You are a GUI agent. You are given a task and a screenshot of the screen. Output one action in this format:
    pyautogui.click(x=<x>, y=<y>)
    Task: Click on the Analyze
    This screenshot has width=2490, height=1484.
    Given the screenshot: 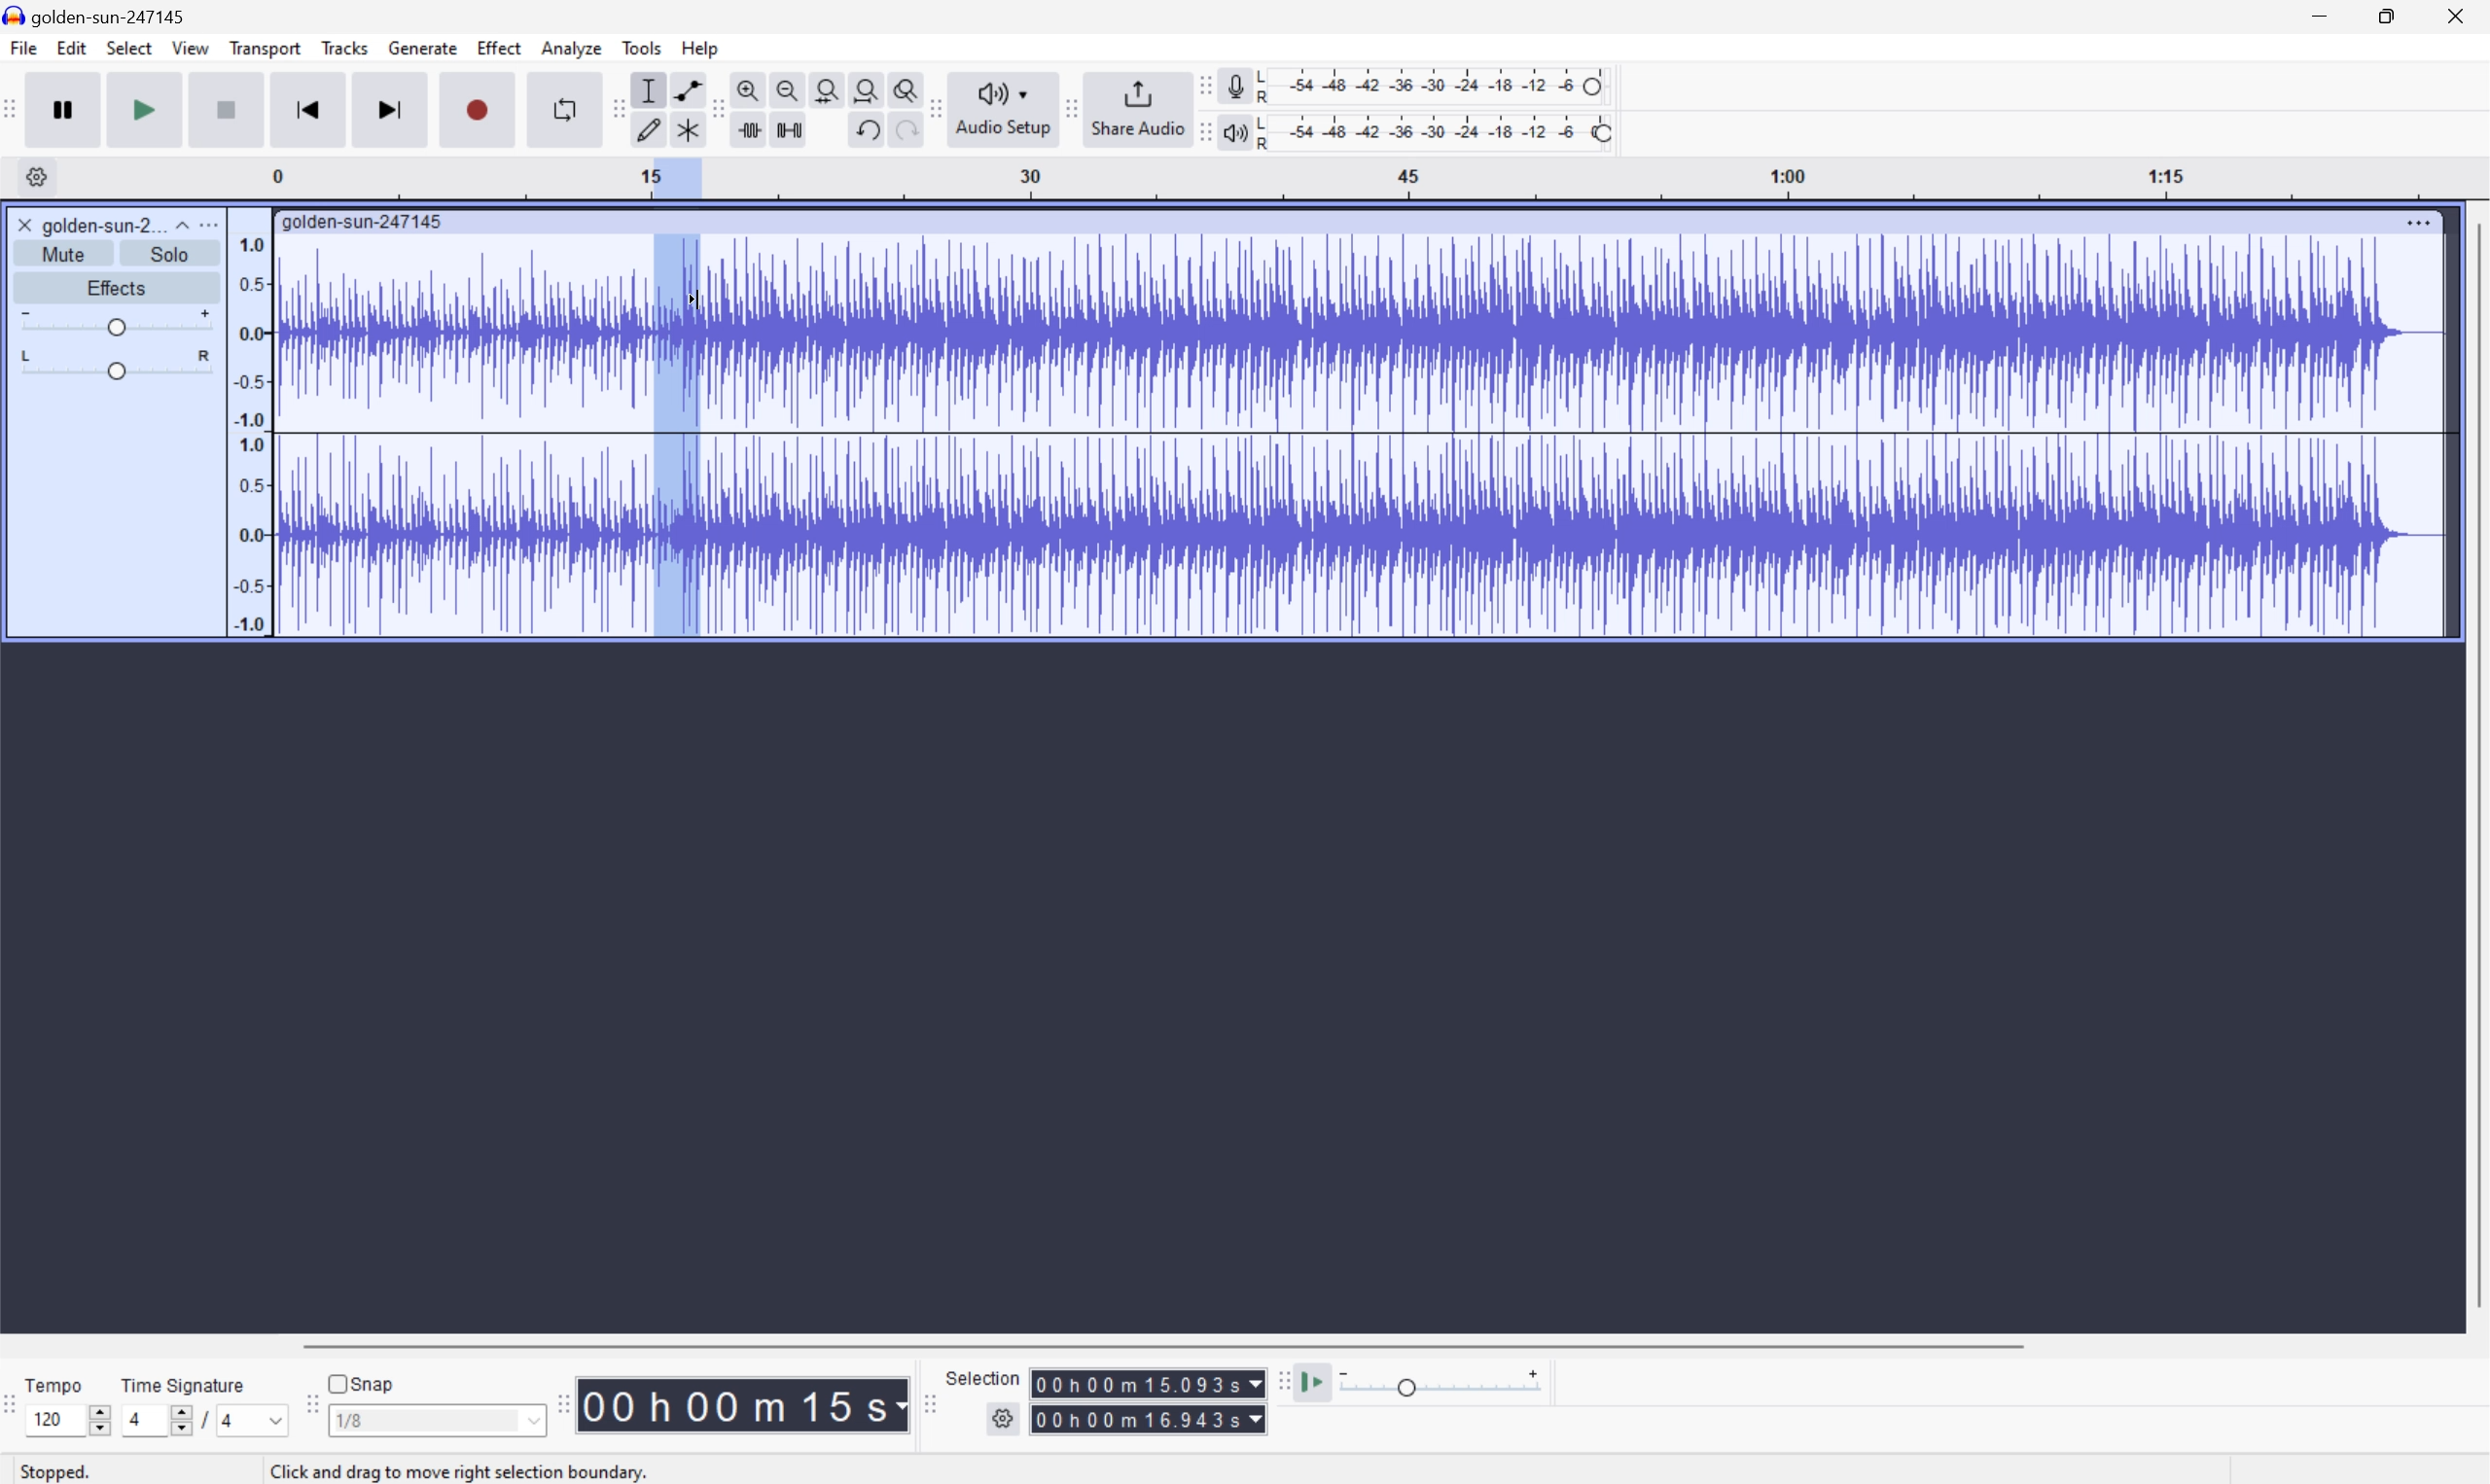 What is the action you would take?
    pyautogui.click(x=570, y=47)
    